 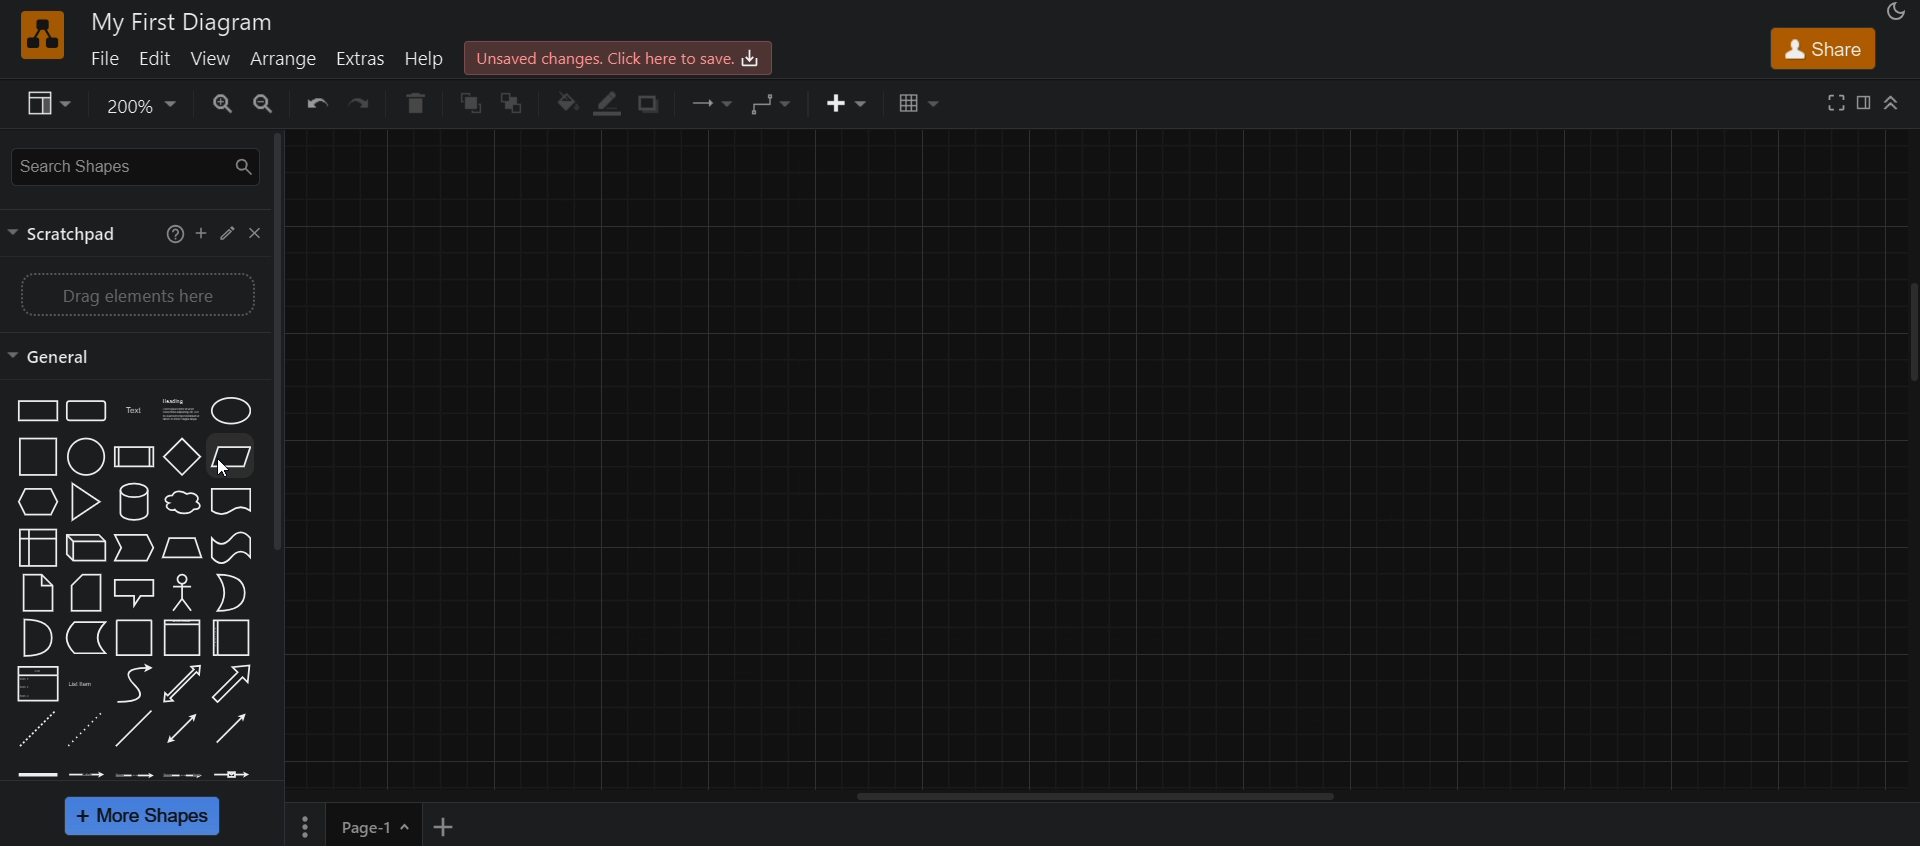 I want to click on help, so click(x=426, y=61).